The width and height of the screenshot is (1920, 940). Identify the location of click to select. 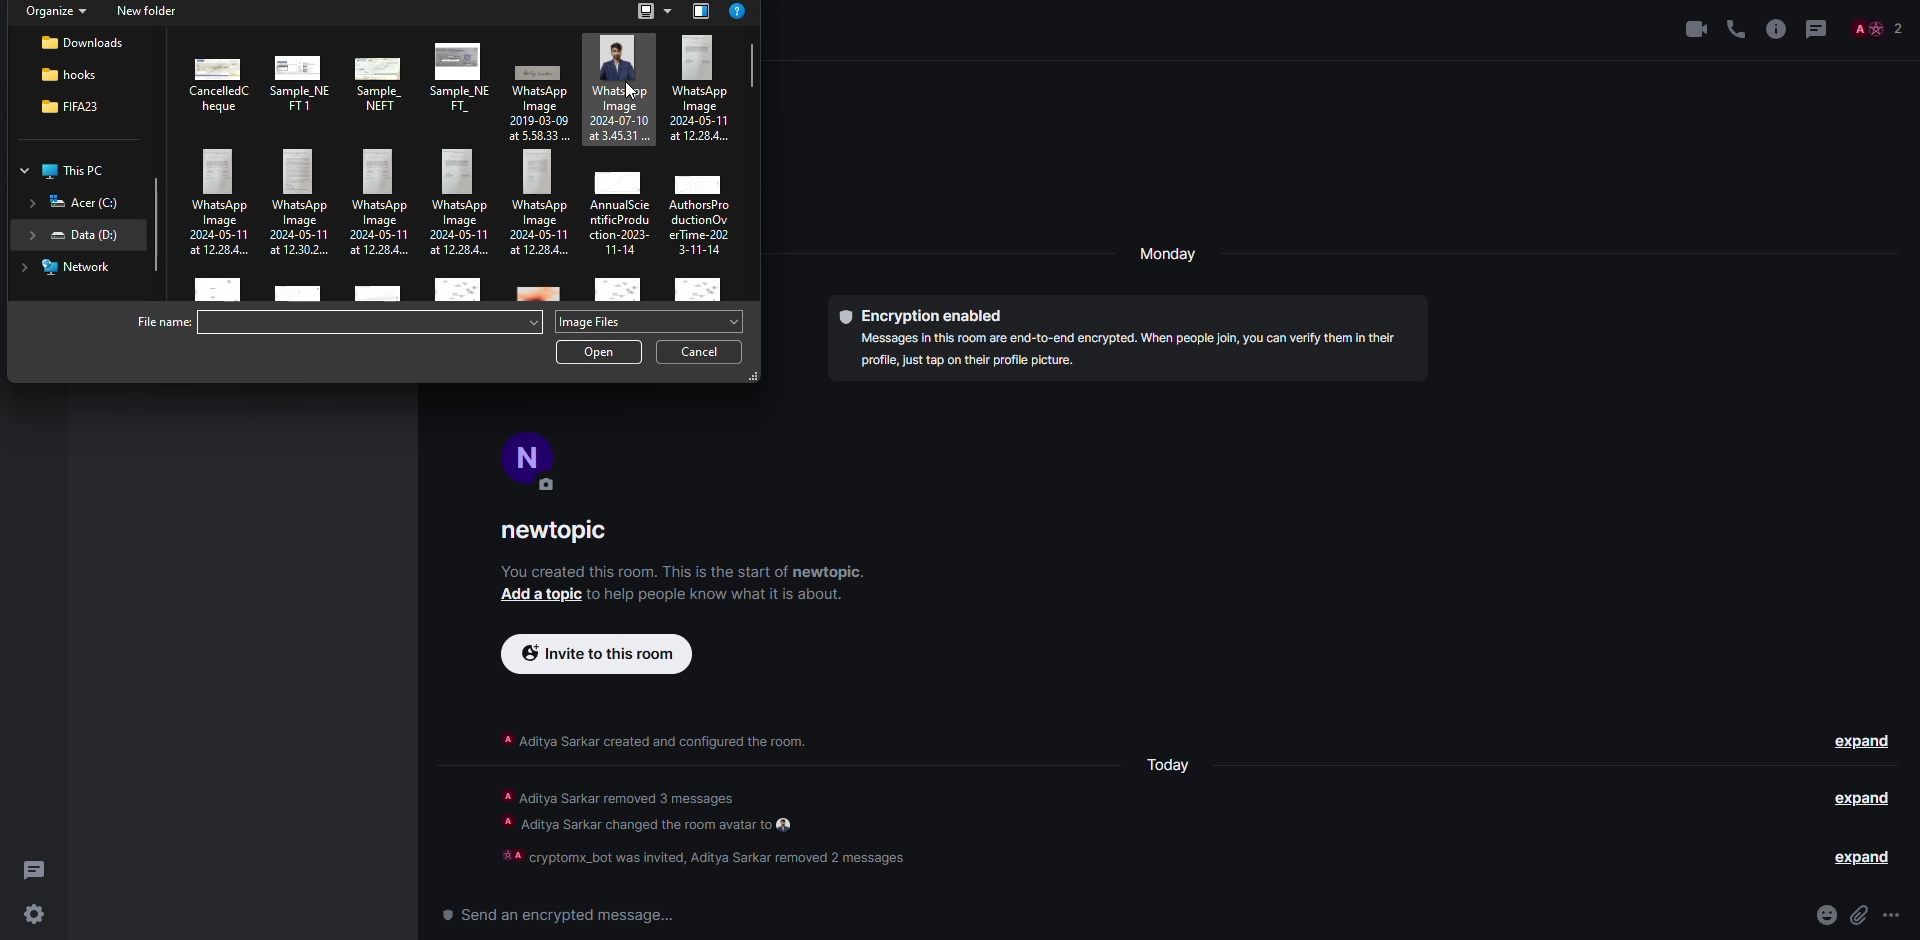
(538, 205).